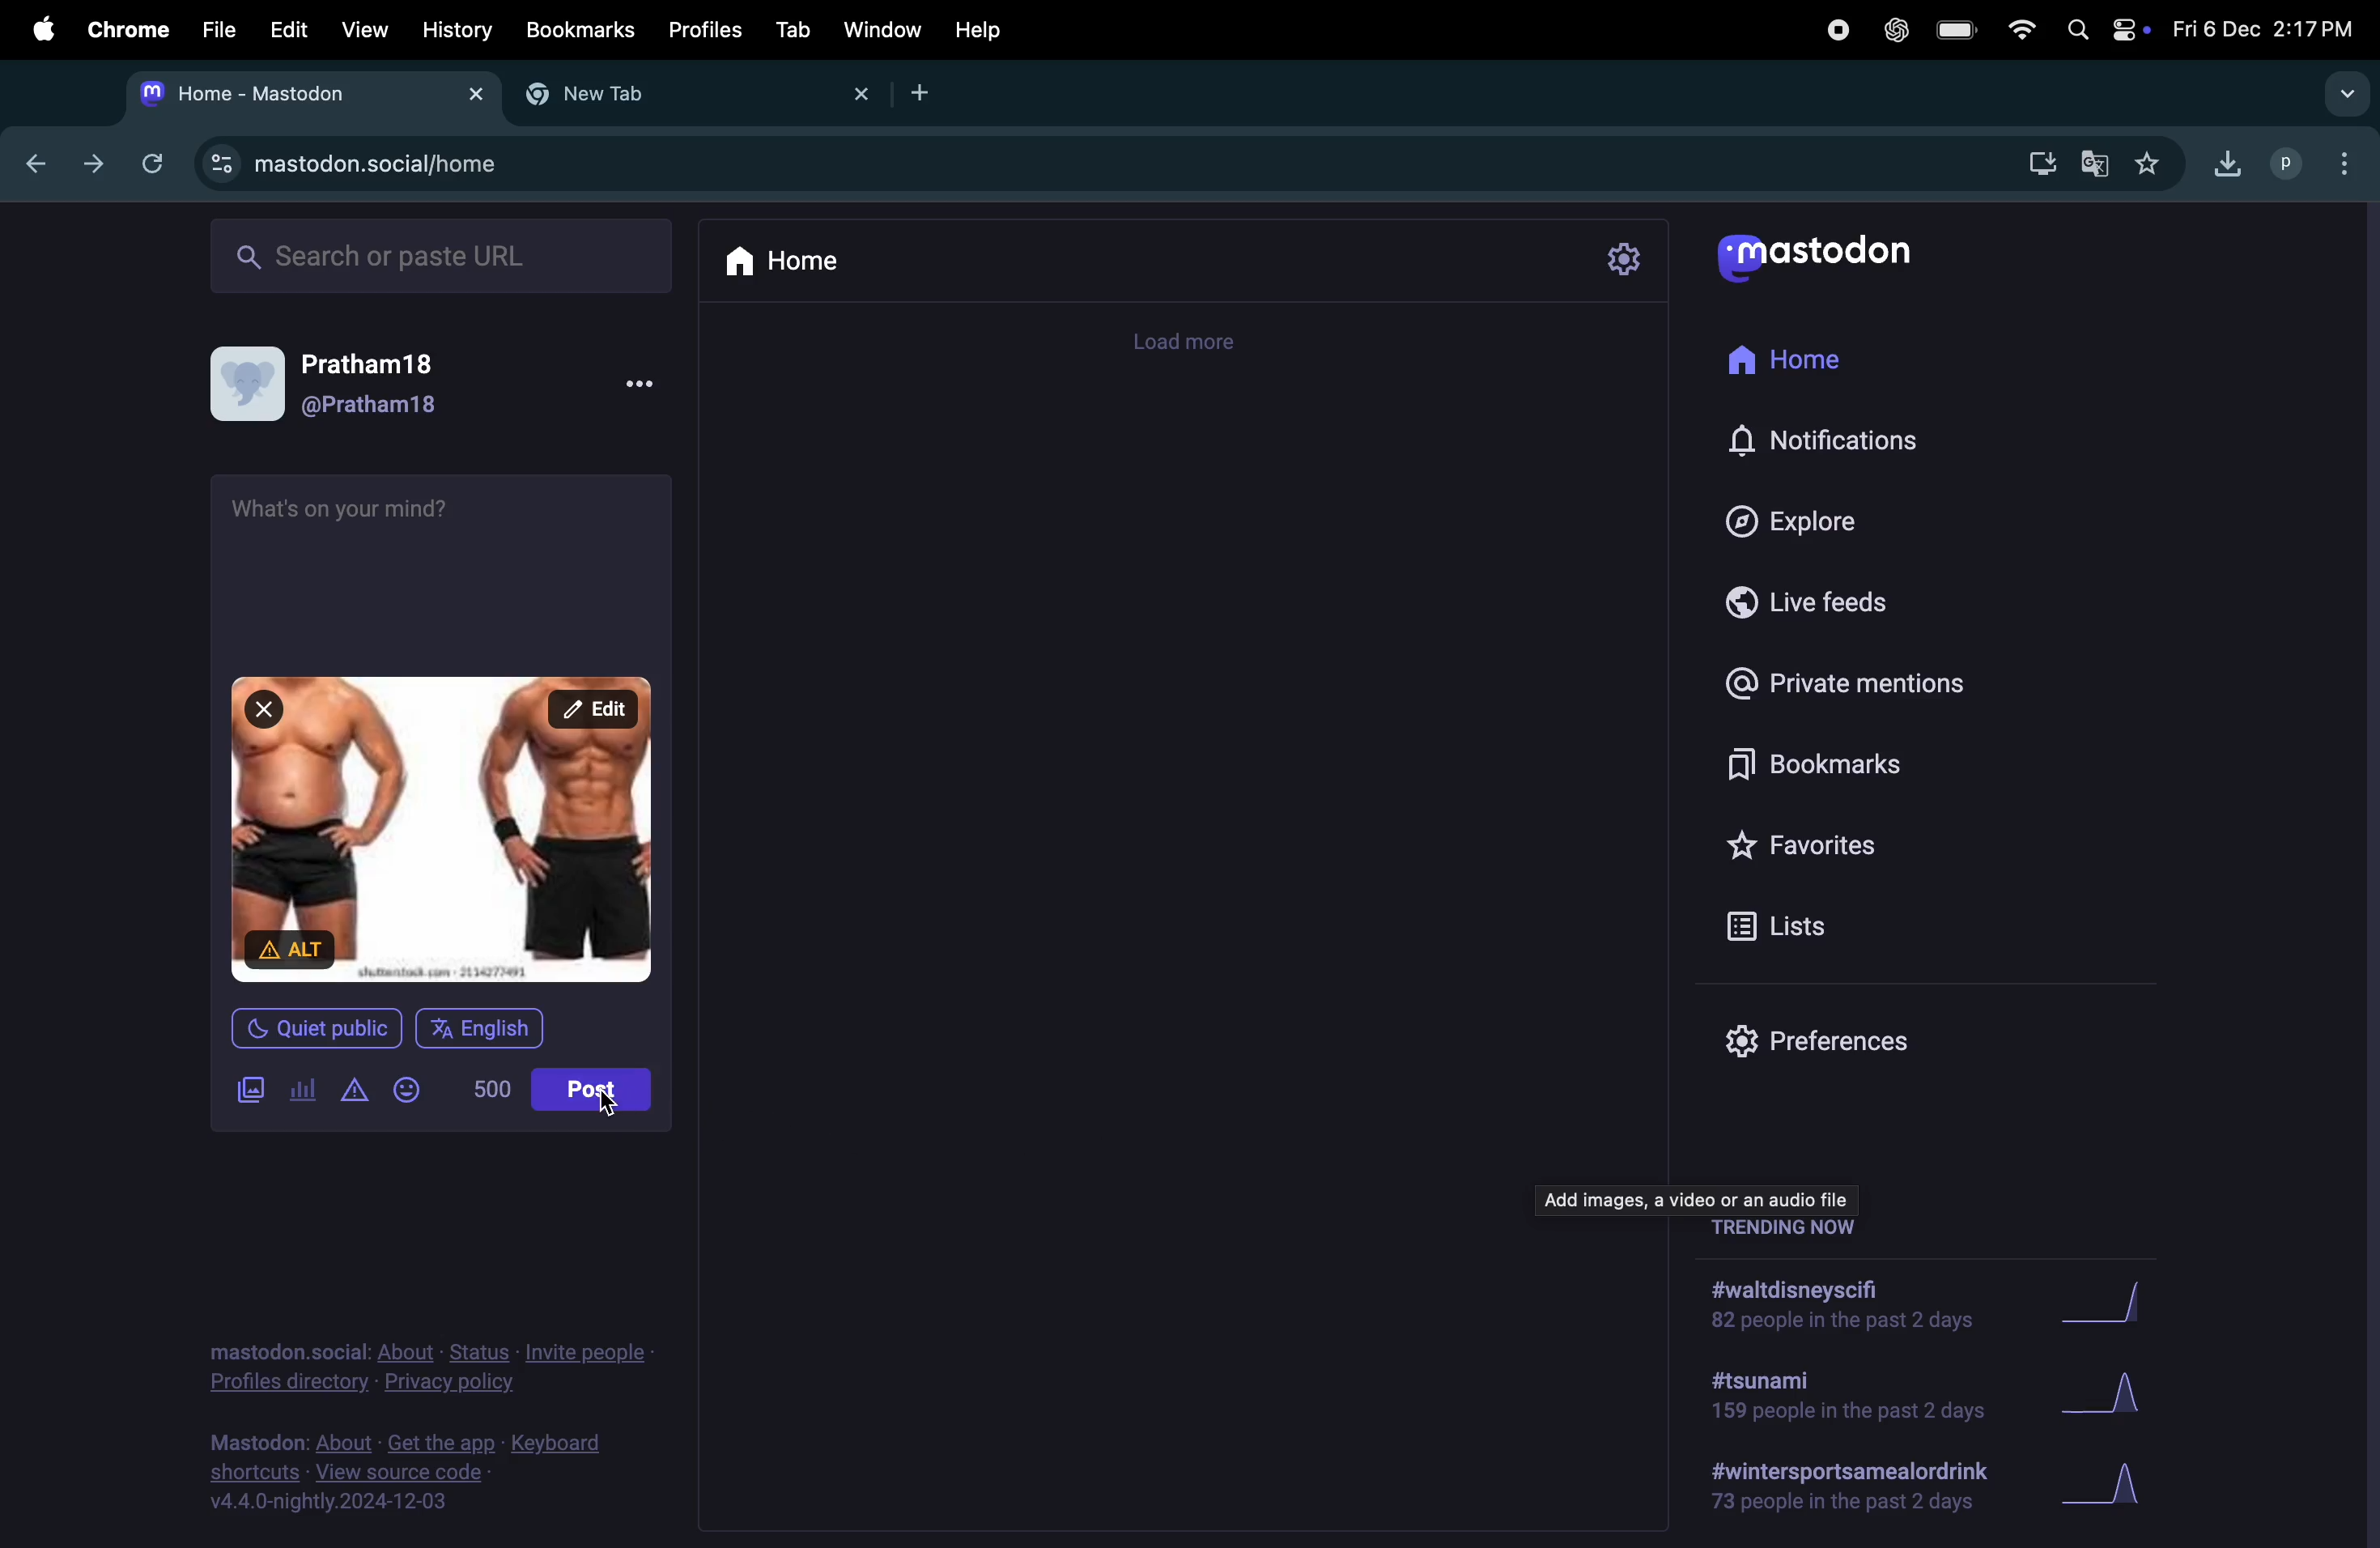  Describe the element at coordinates (93, 163) in the screenshot. I see `forward` at that location.